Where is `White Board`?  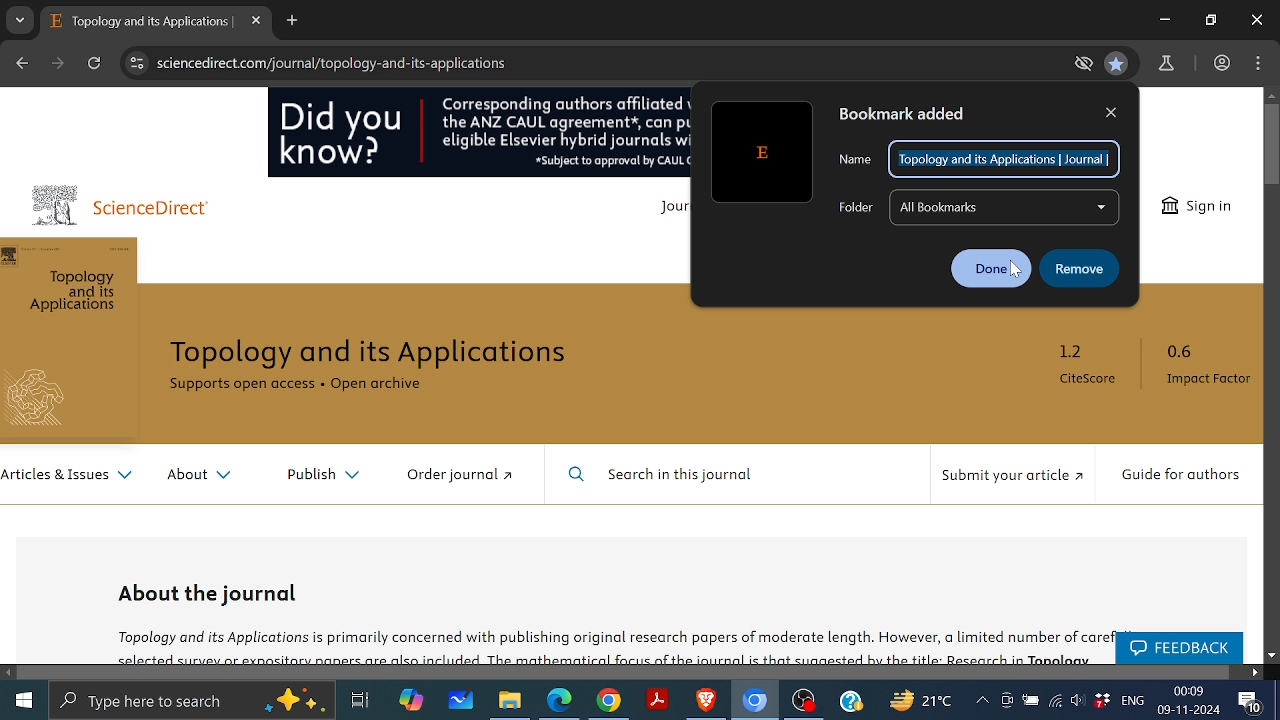 White Board is located at coordinates (460, 699).